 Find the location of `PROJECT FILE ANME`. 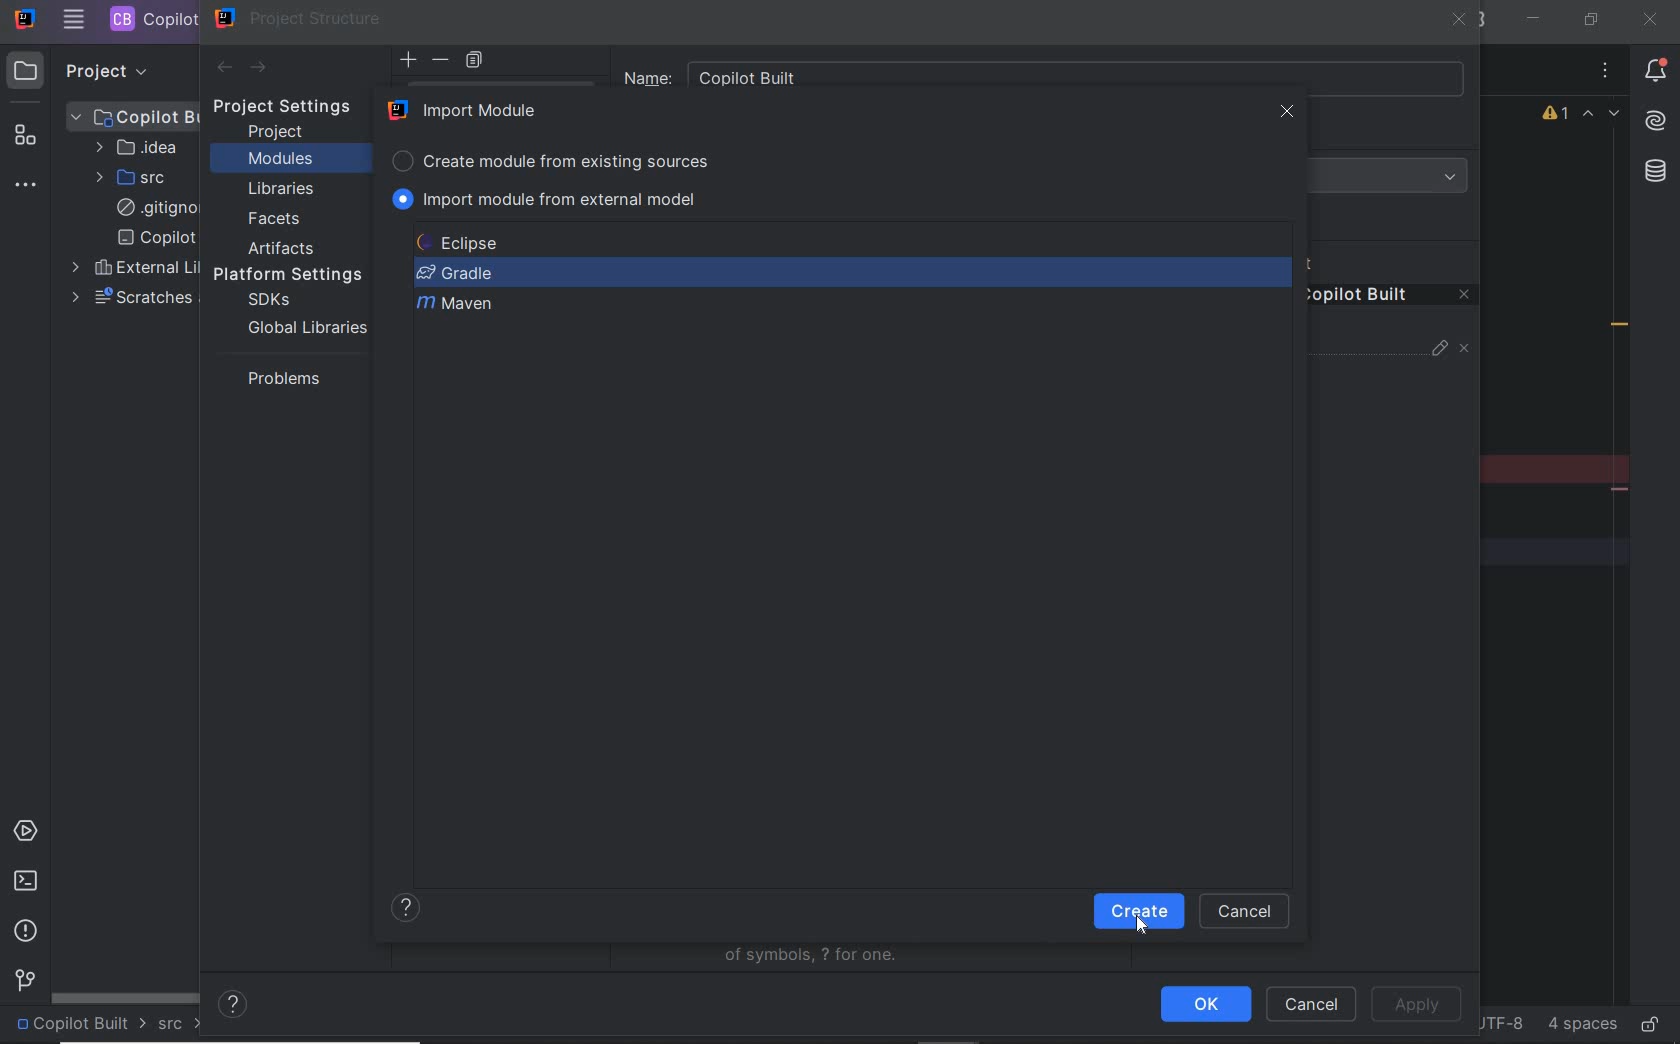

PROJECT FILE ANME is located at coordinates (135, 116).